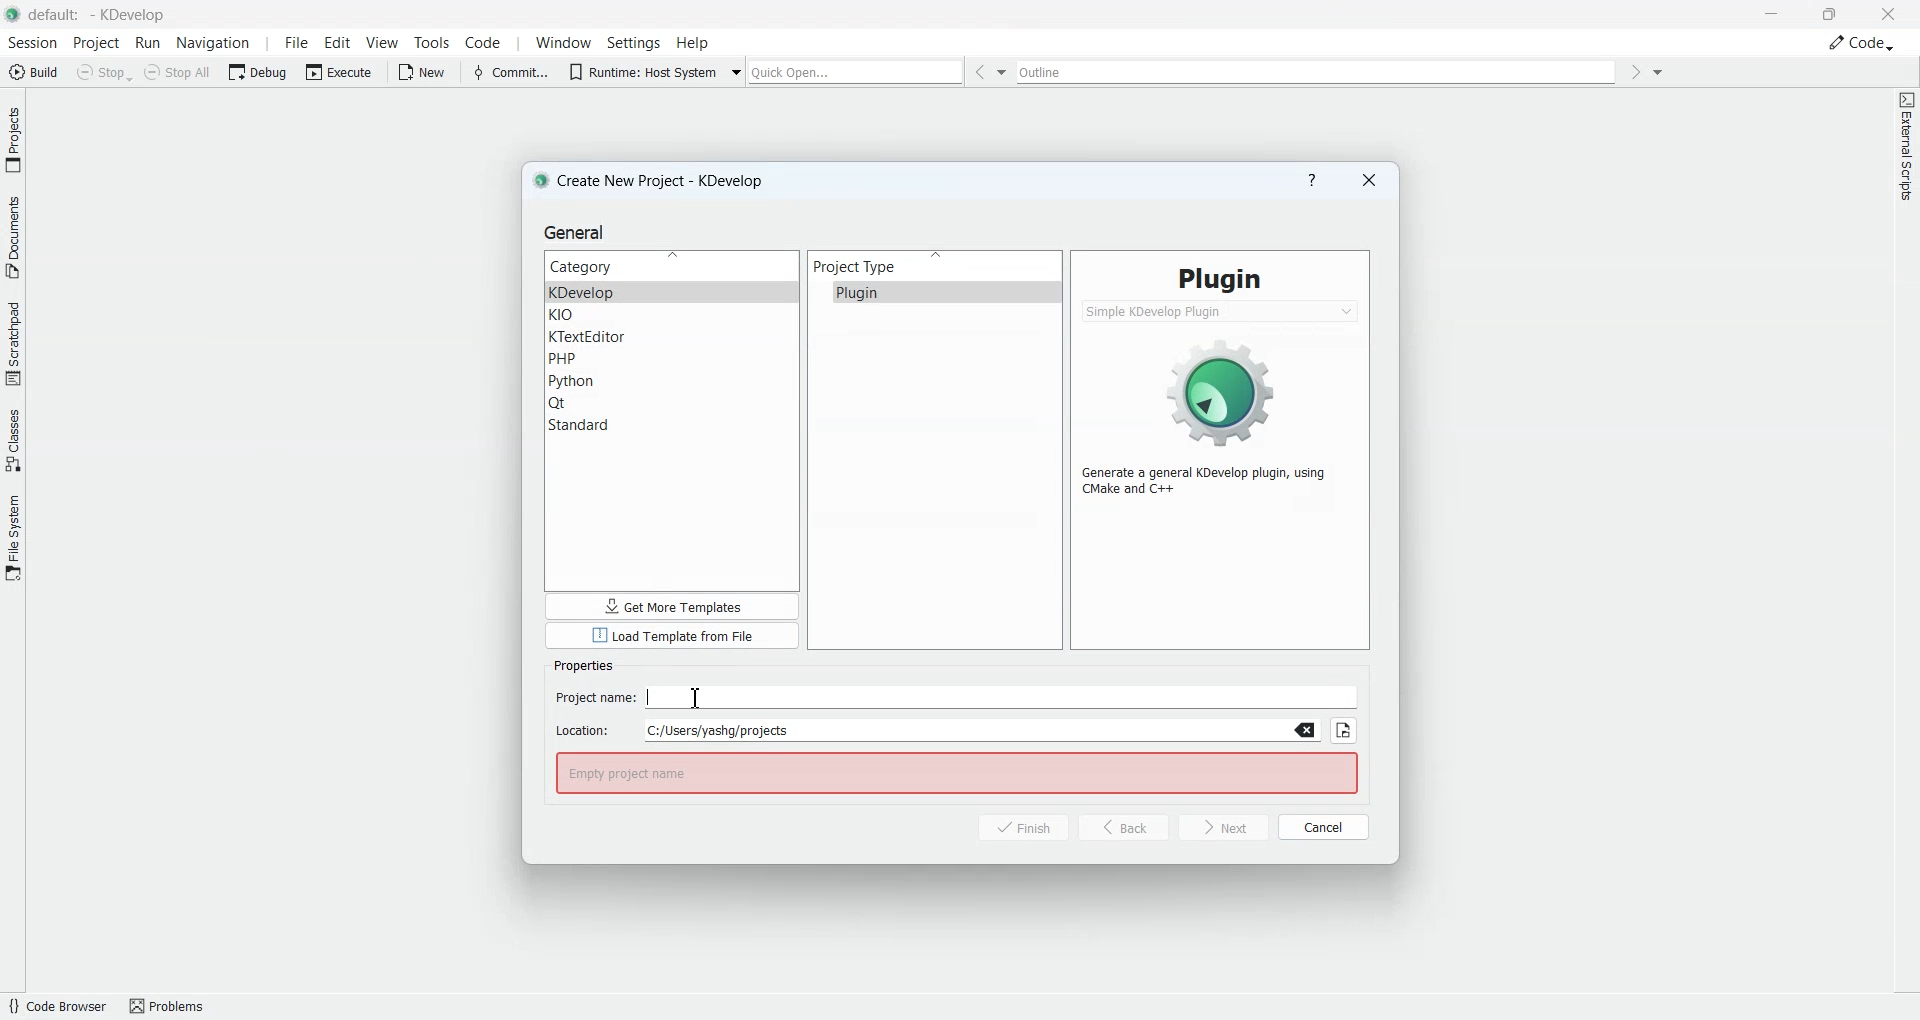  What do you see at coordinates (13, 536) in the screenshot?
I see `File System` at bounding box center [13, 536].